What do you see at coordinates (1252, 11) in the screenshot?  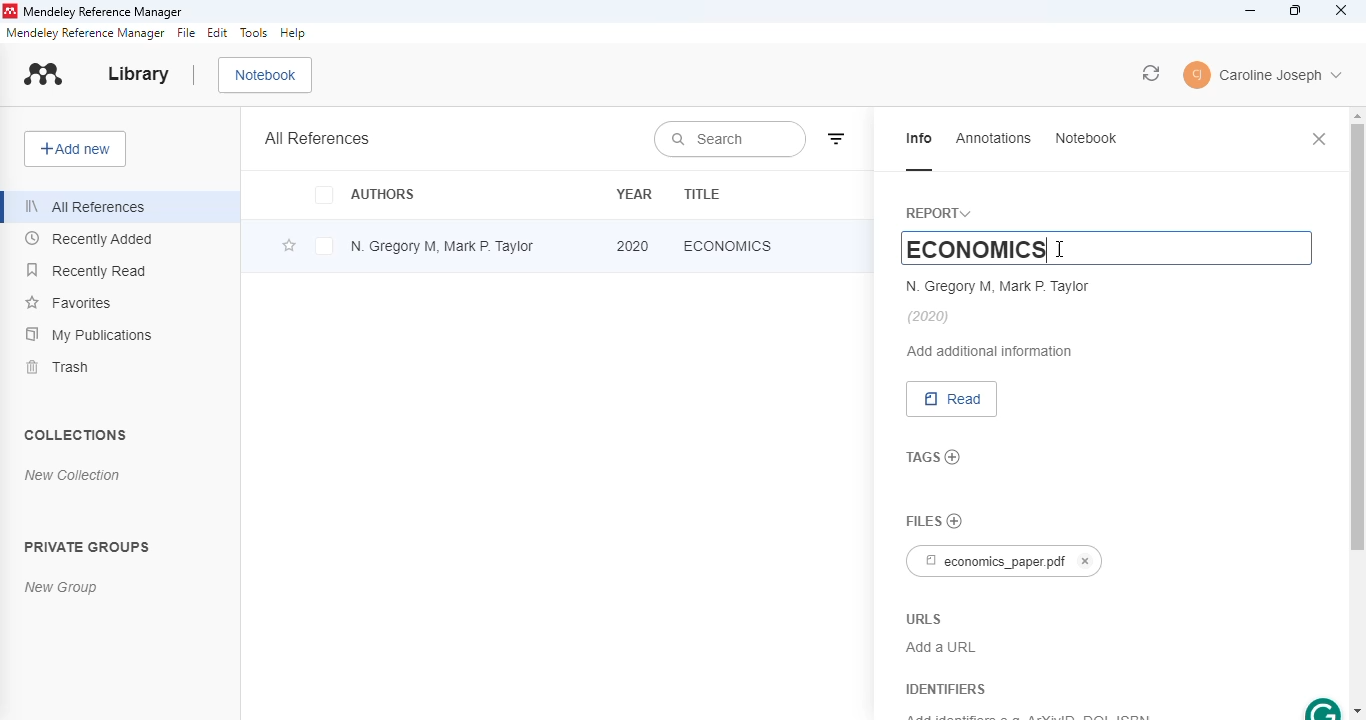 I see `minimize` at bounding box center [1252, 11].